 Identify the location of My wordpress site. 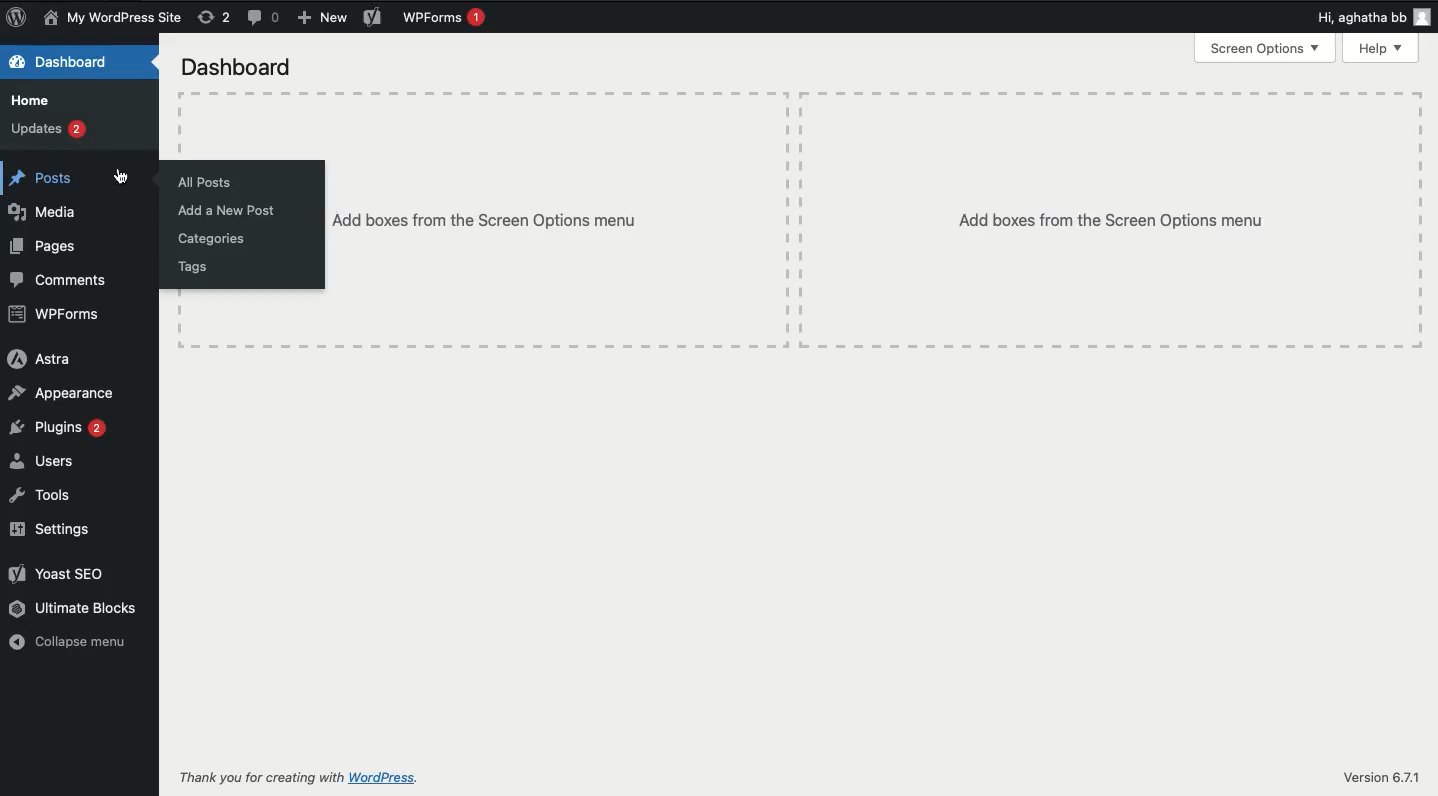
(115, 19).